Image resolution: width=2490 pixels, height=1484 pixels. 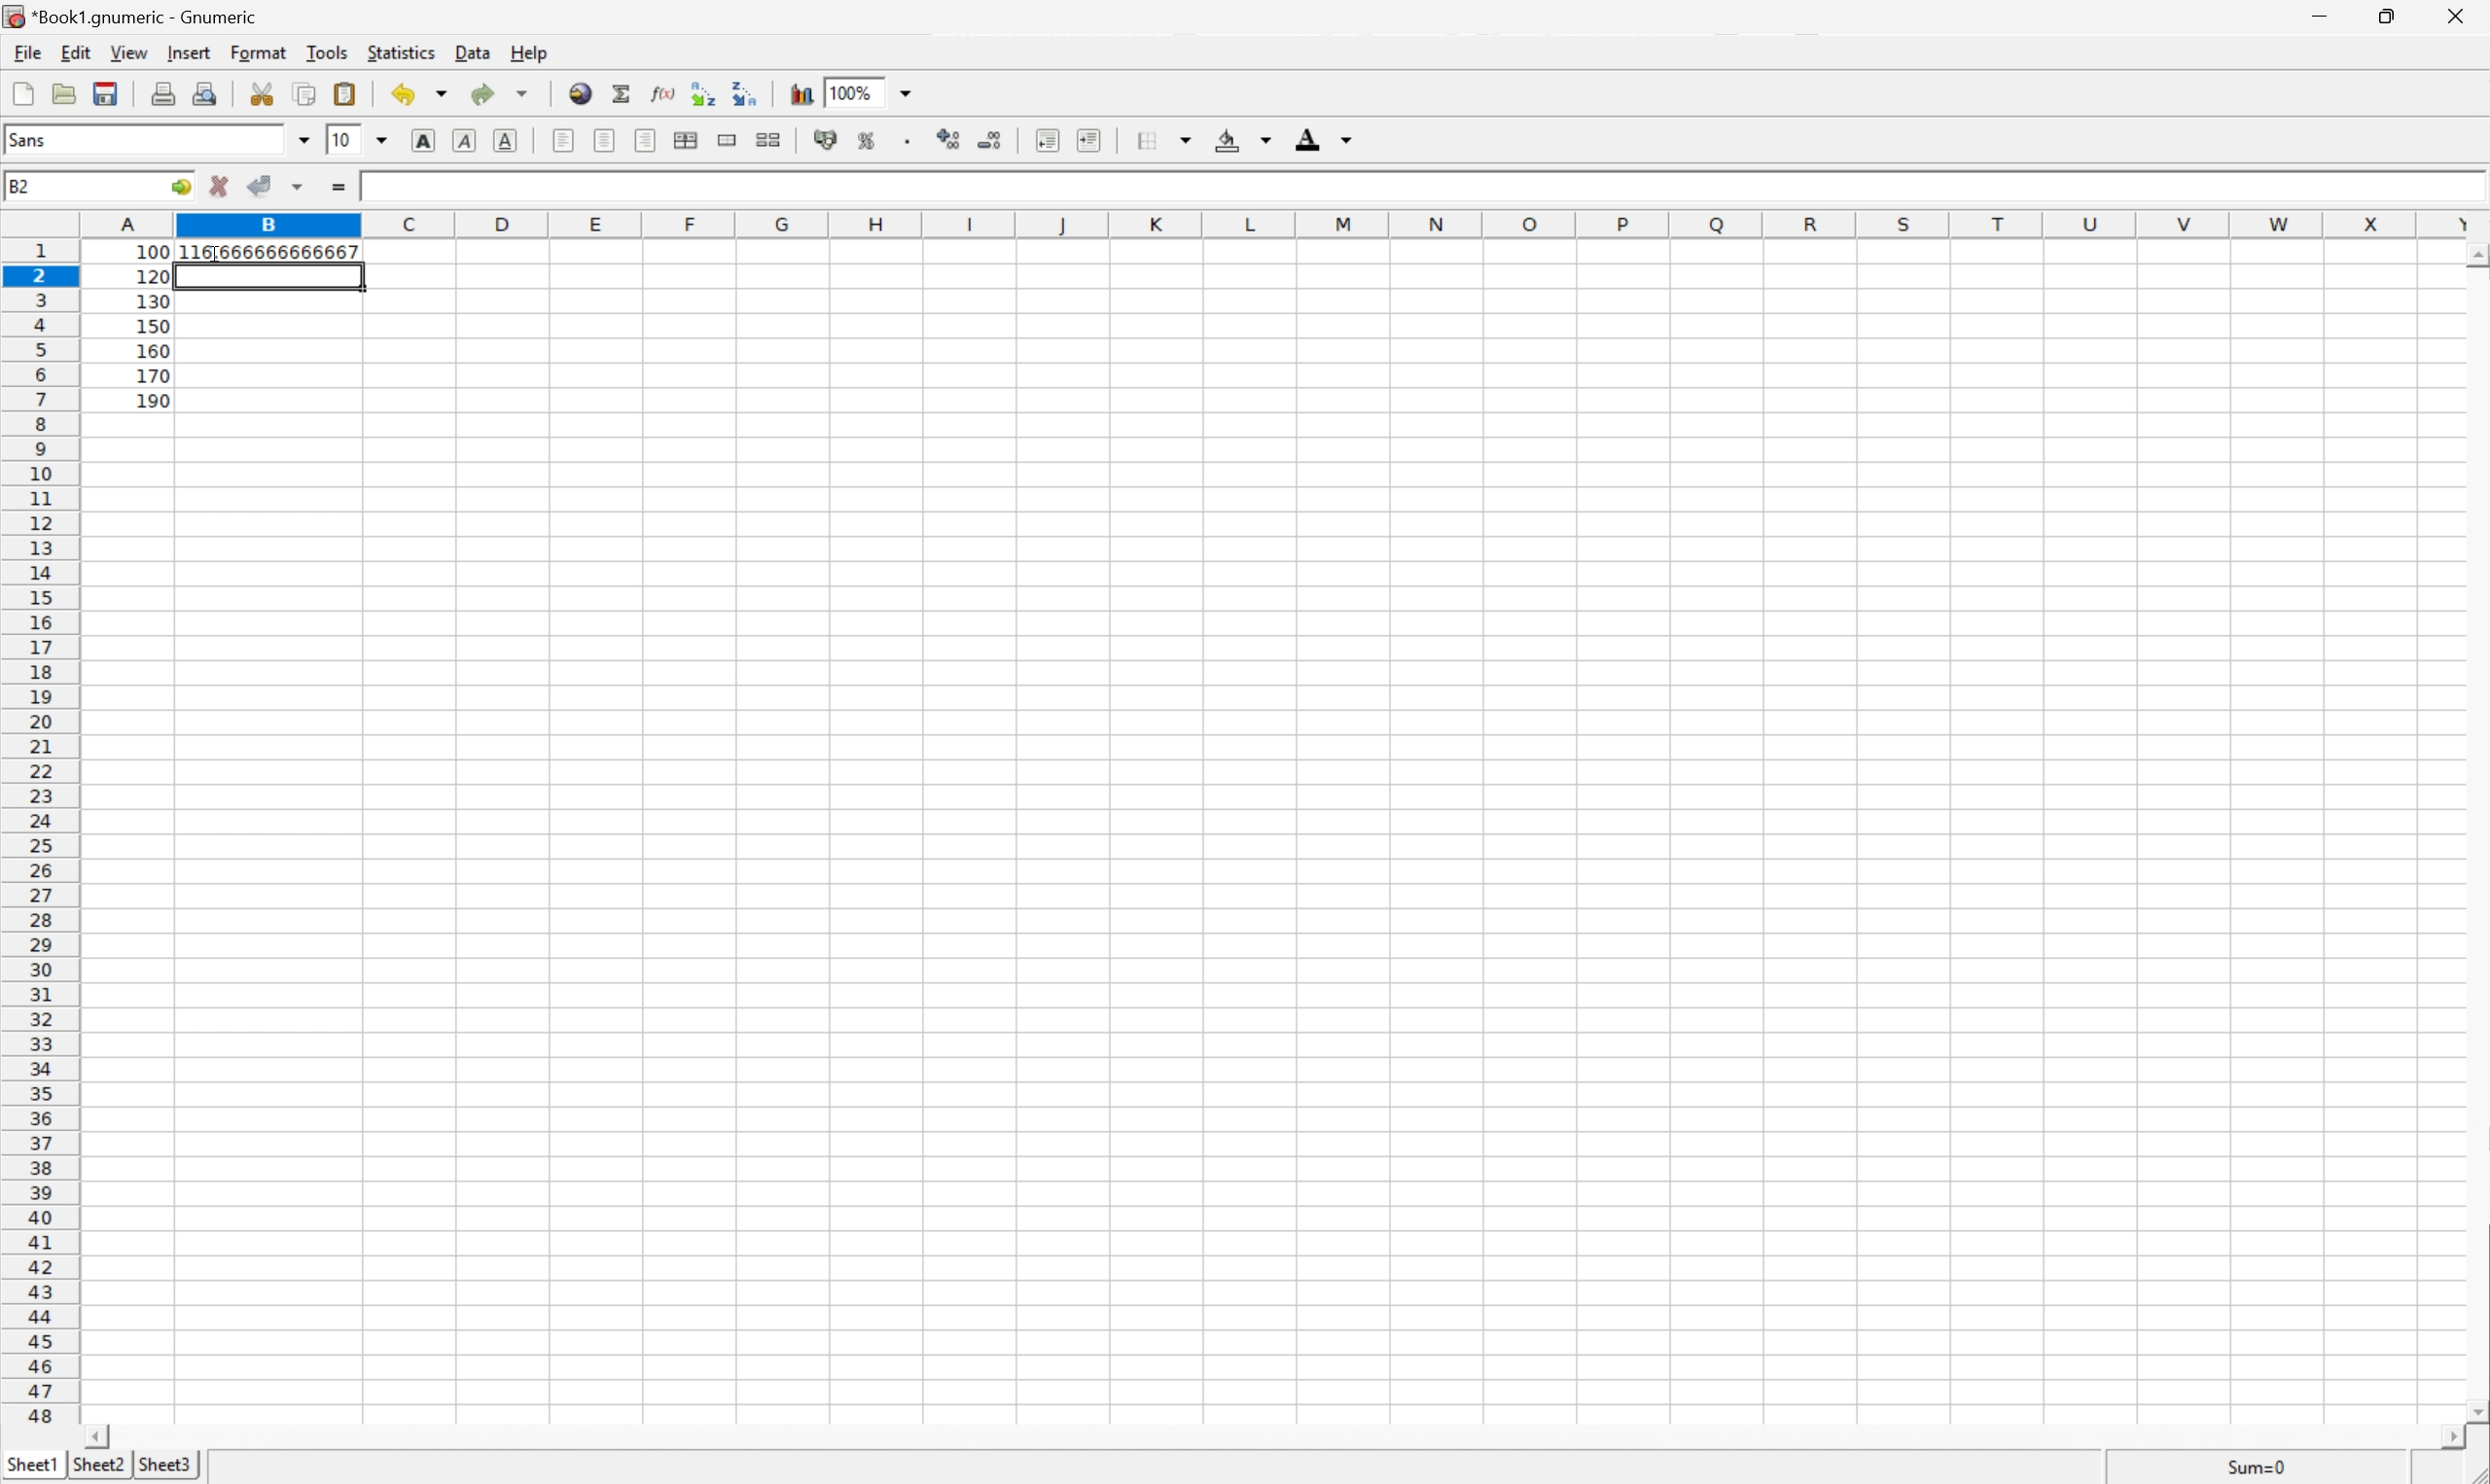 I want to click on Align Right, so click(x=646, y=140).